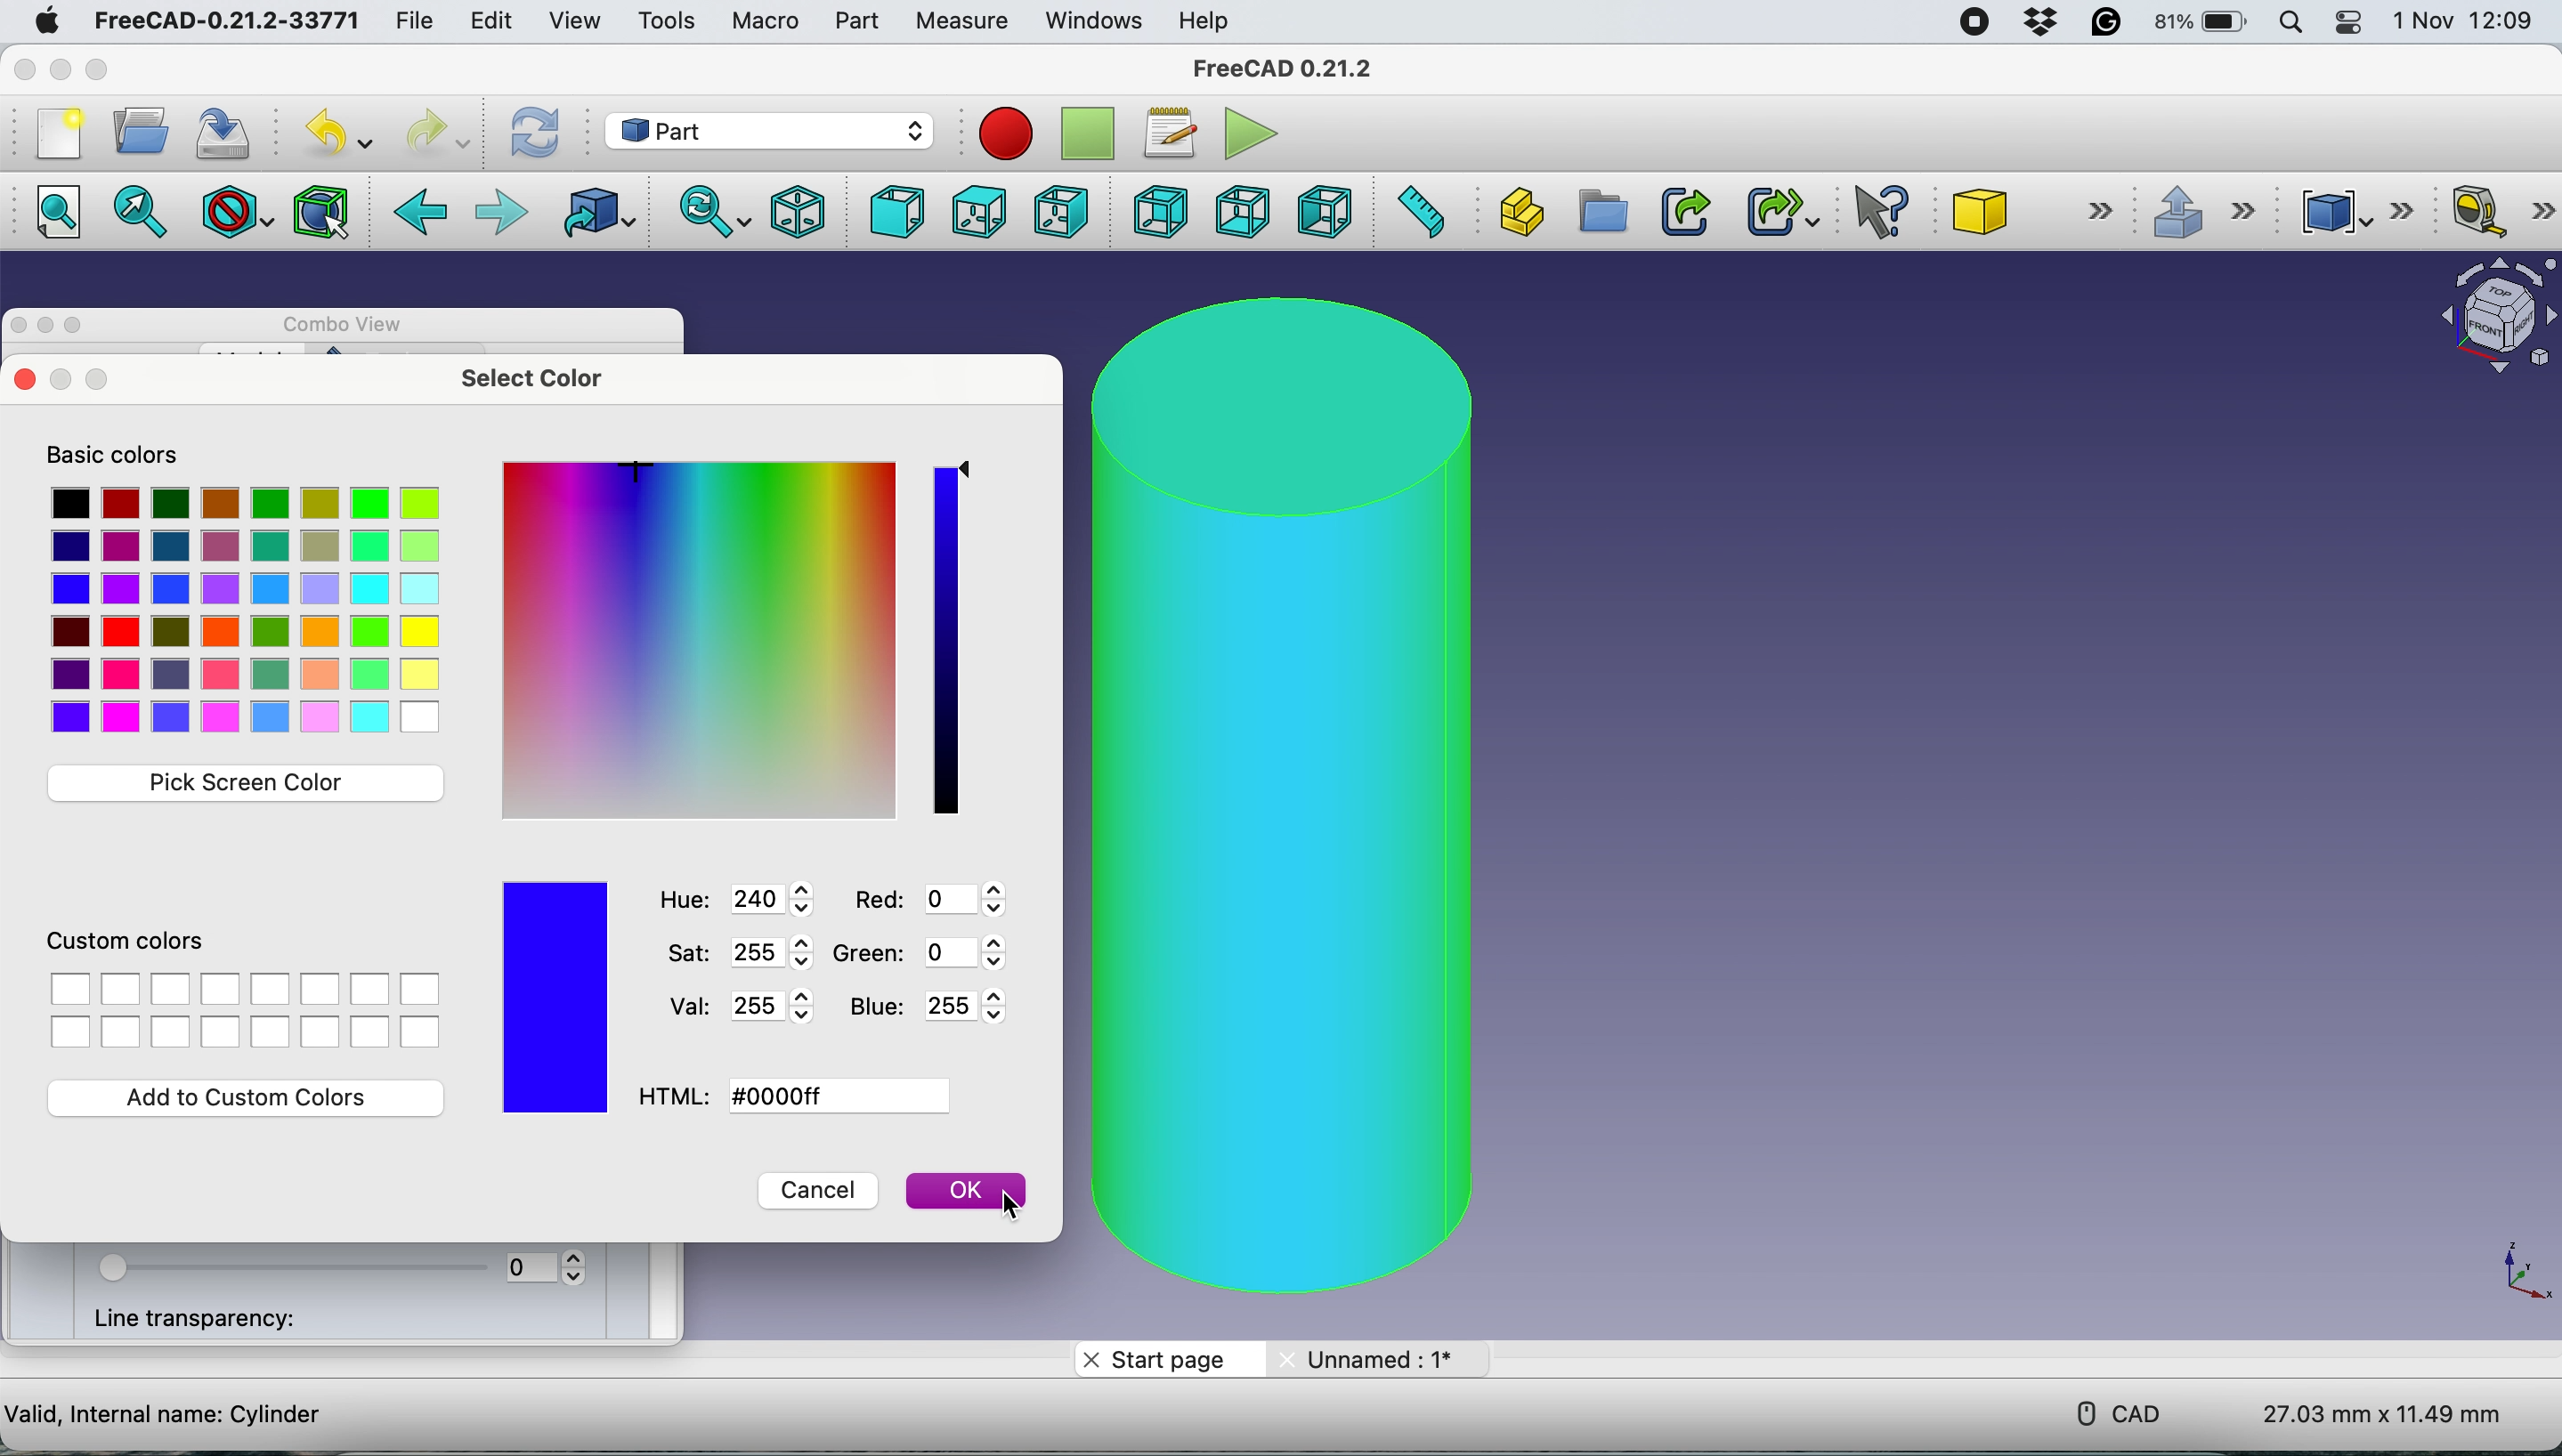 The image size is (2562, 1456). Describe the element at coordinates (217, 132) in the screenshot. I see `save` at that location.